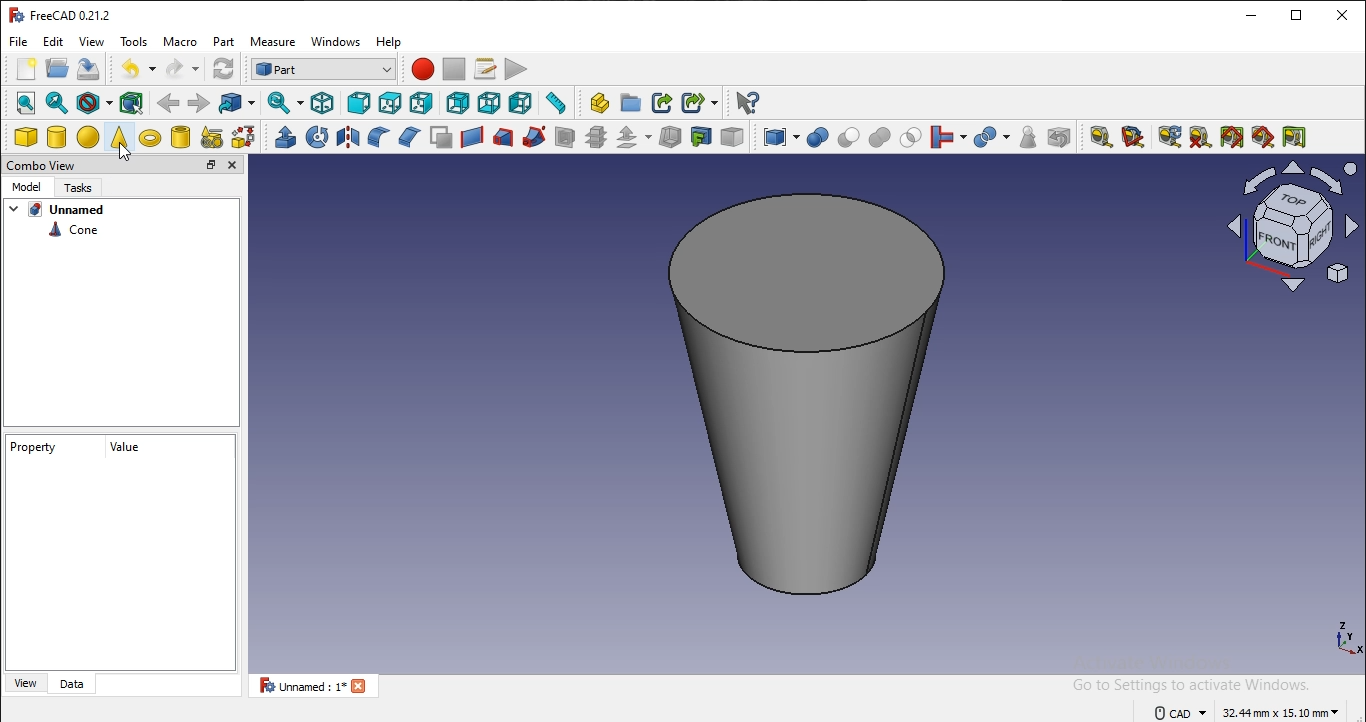 Image resolution: width=1366 pixels, height=722 pixels. Describe the element at coordinates (346, 137) in the screenshot. I see `mirroring` at that location.